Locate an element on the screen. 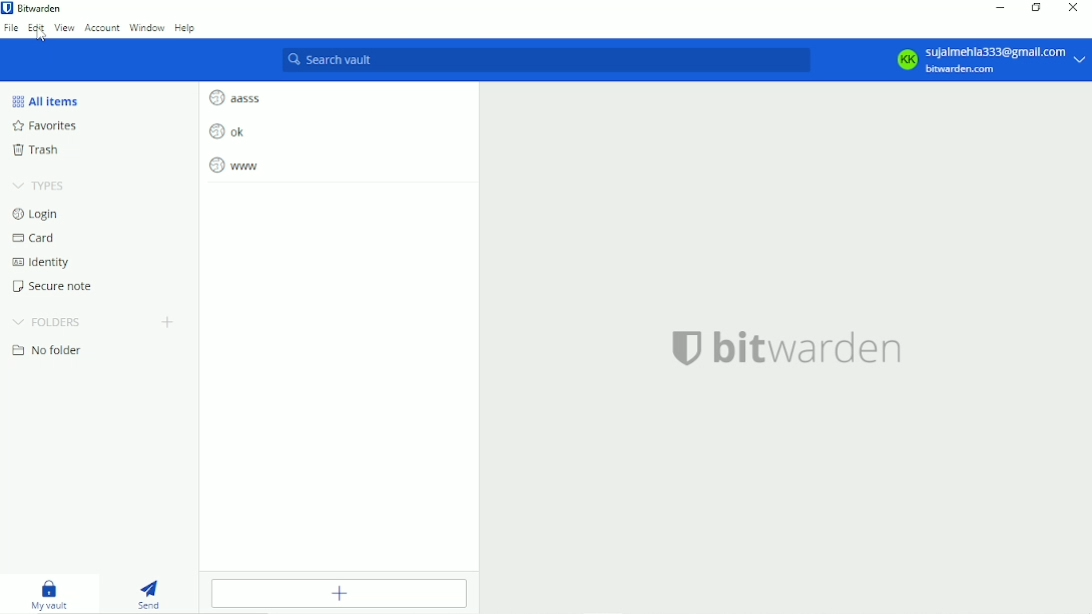  cursor is located at coordinates (41, 36).